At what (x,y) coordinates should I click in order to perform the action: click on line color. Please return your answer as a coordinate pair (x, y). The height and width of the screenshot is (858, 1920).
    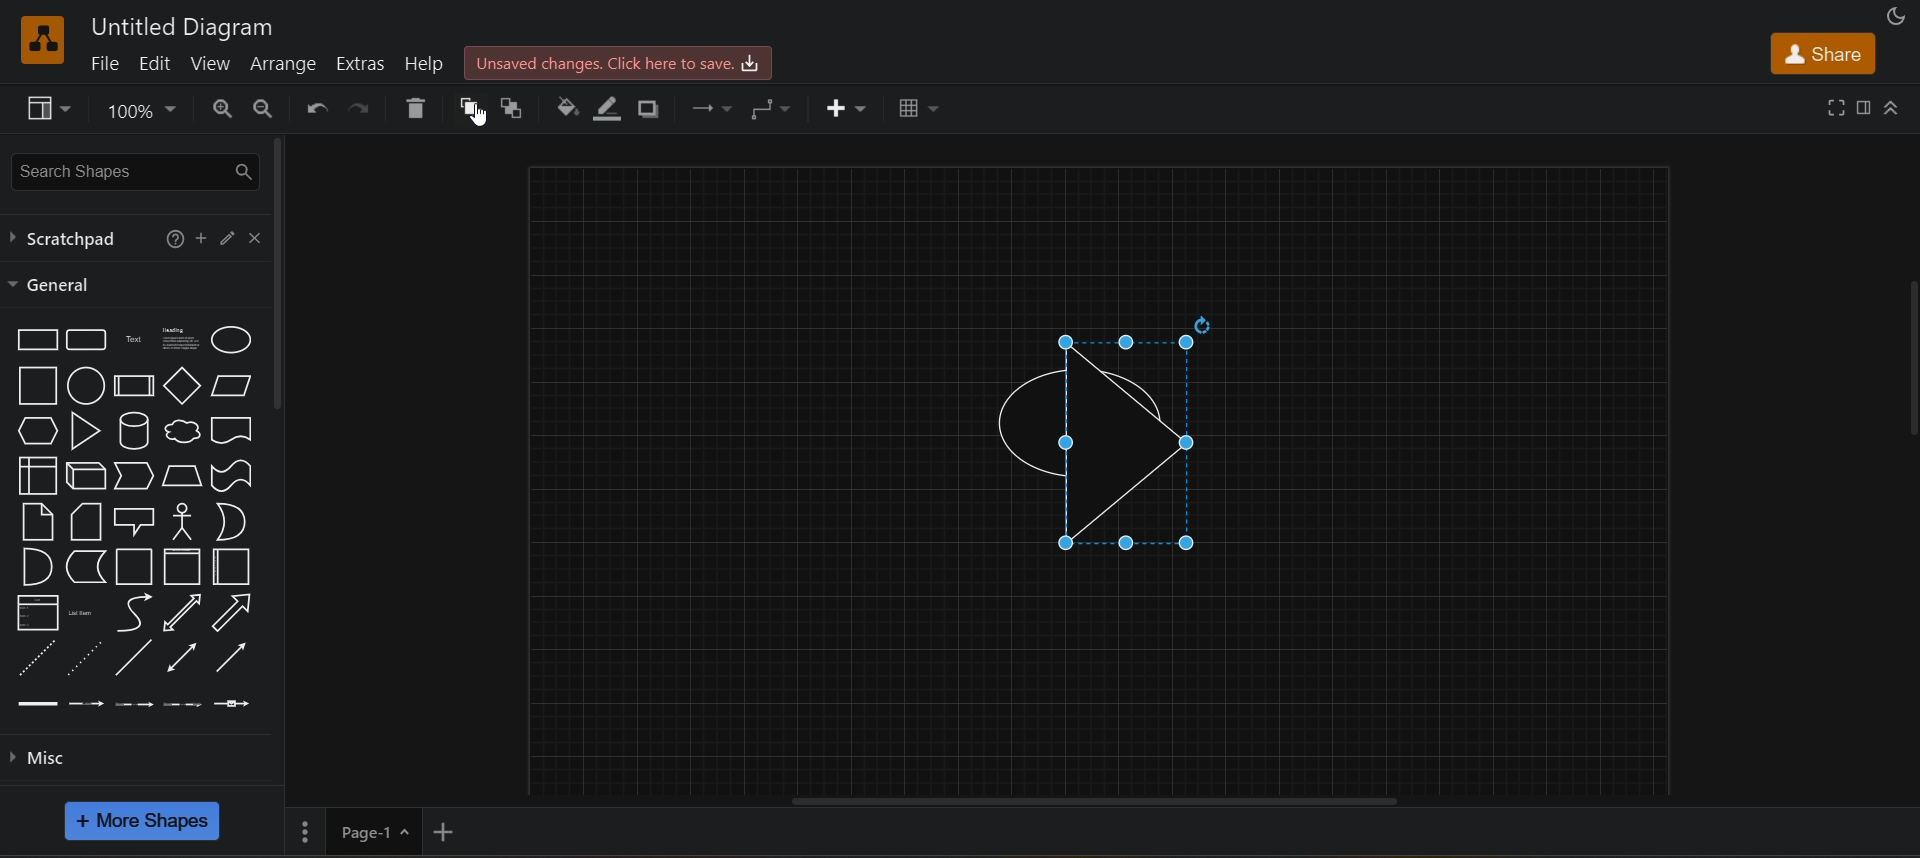
    Looking at the image, I should click on (607, 109).